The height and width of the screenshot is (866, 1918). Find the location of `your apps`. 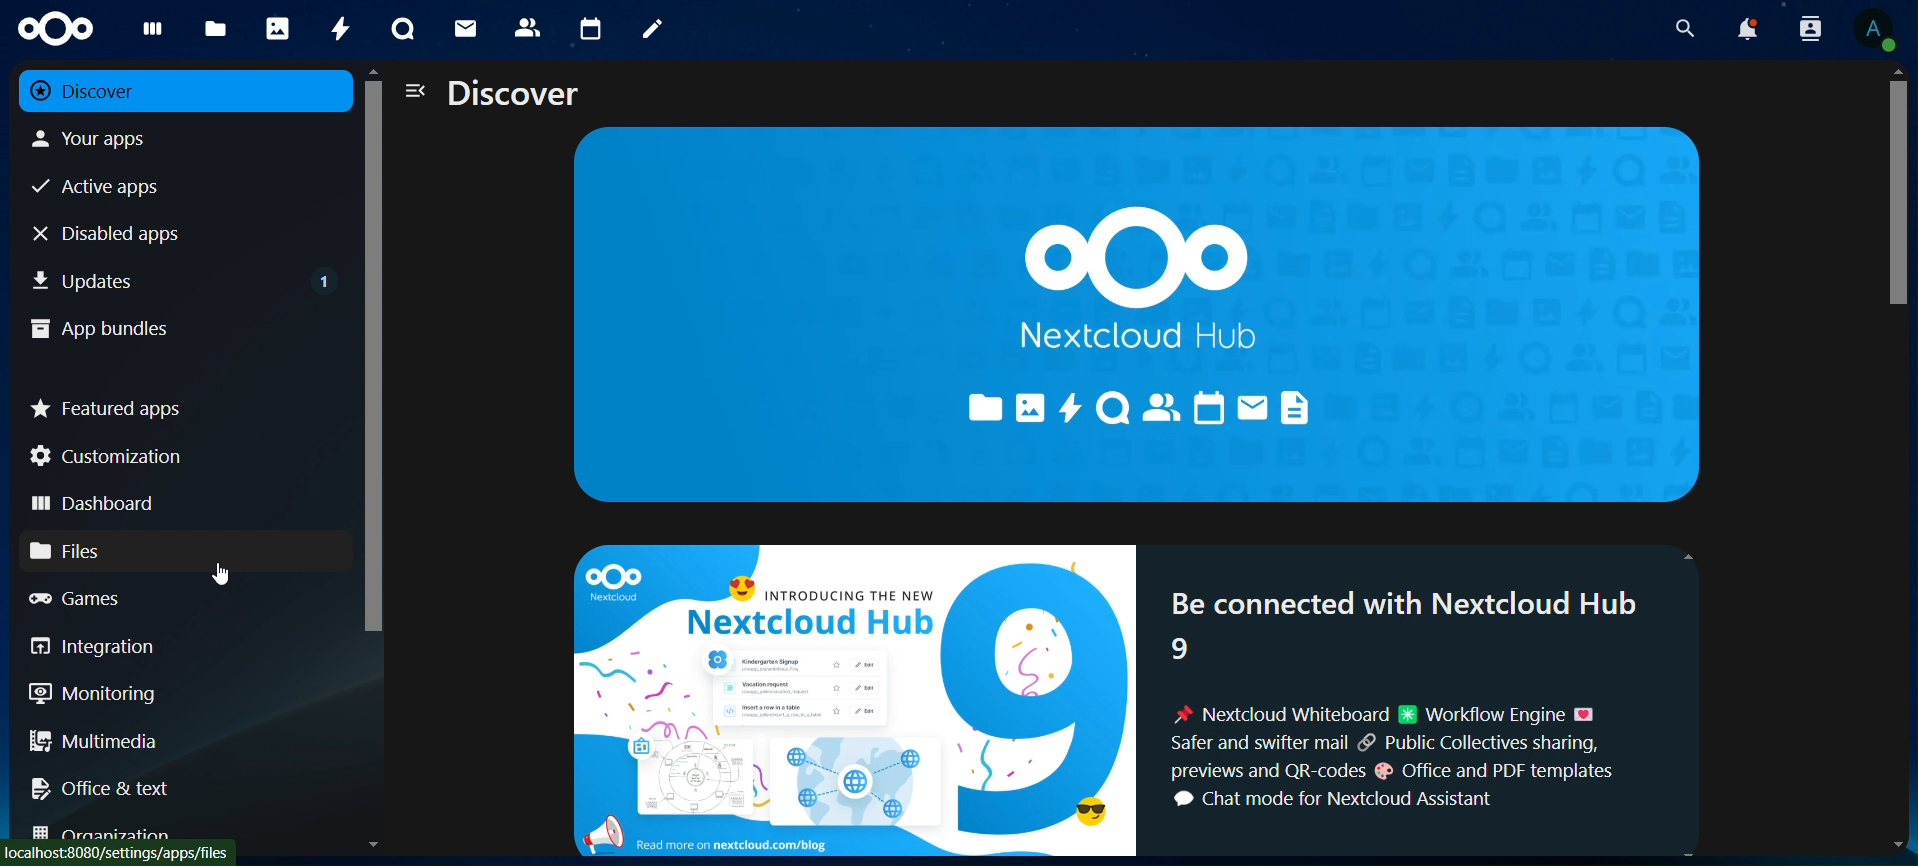

your apps is located at coordinates (109, 137).